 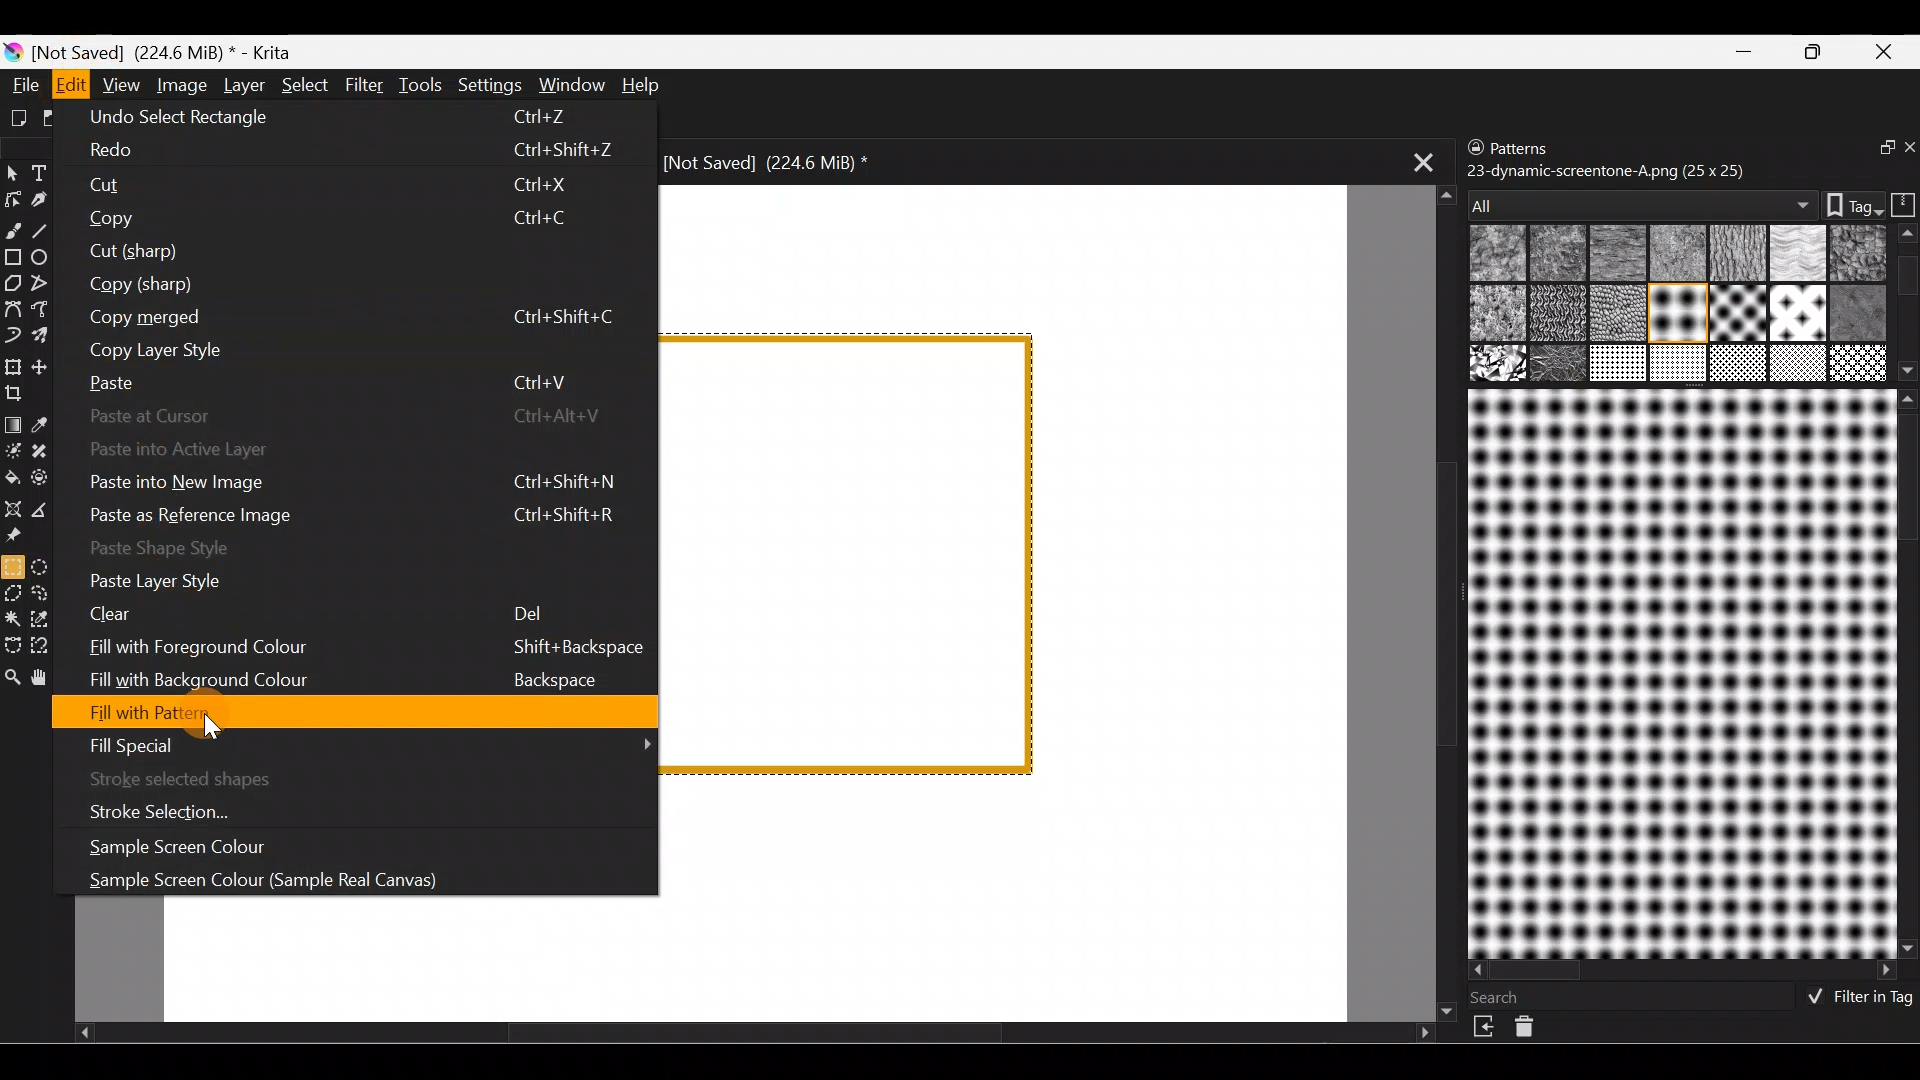 I want to click on Scroll bar, so click(x=1684, y=971).